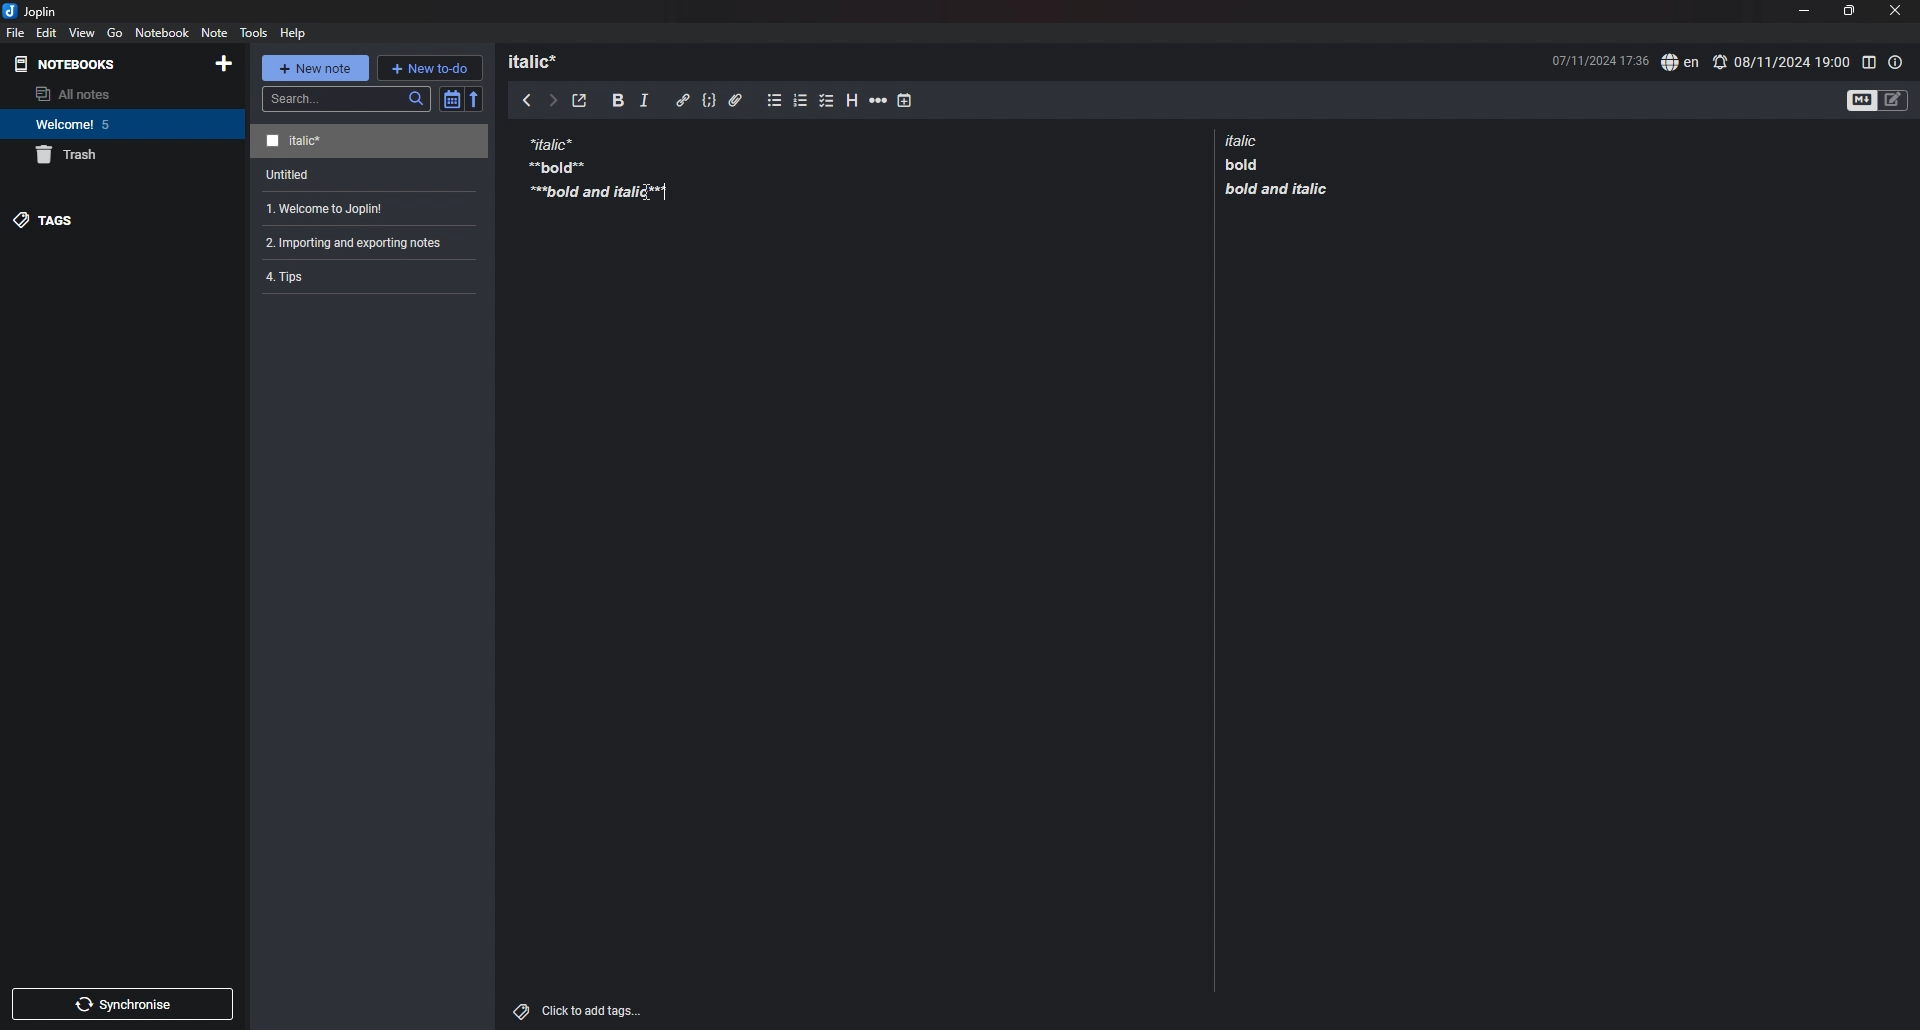 The height and width of the screenshot is (1030, 1920). I want to click on previous, so click(527, 99).